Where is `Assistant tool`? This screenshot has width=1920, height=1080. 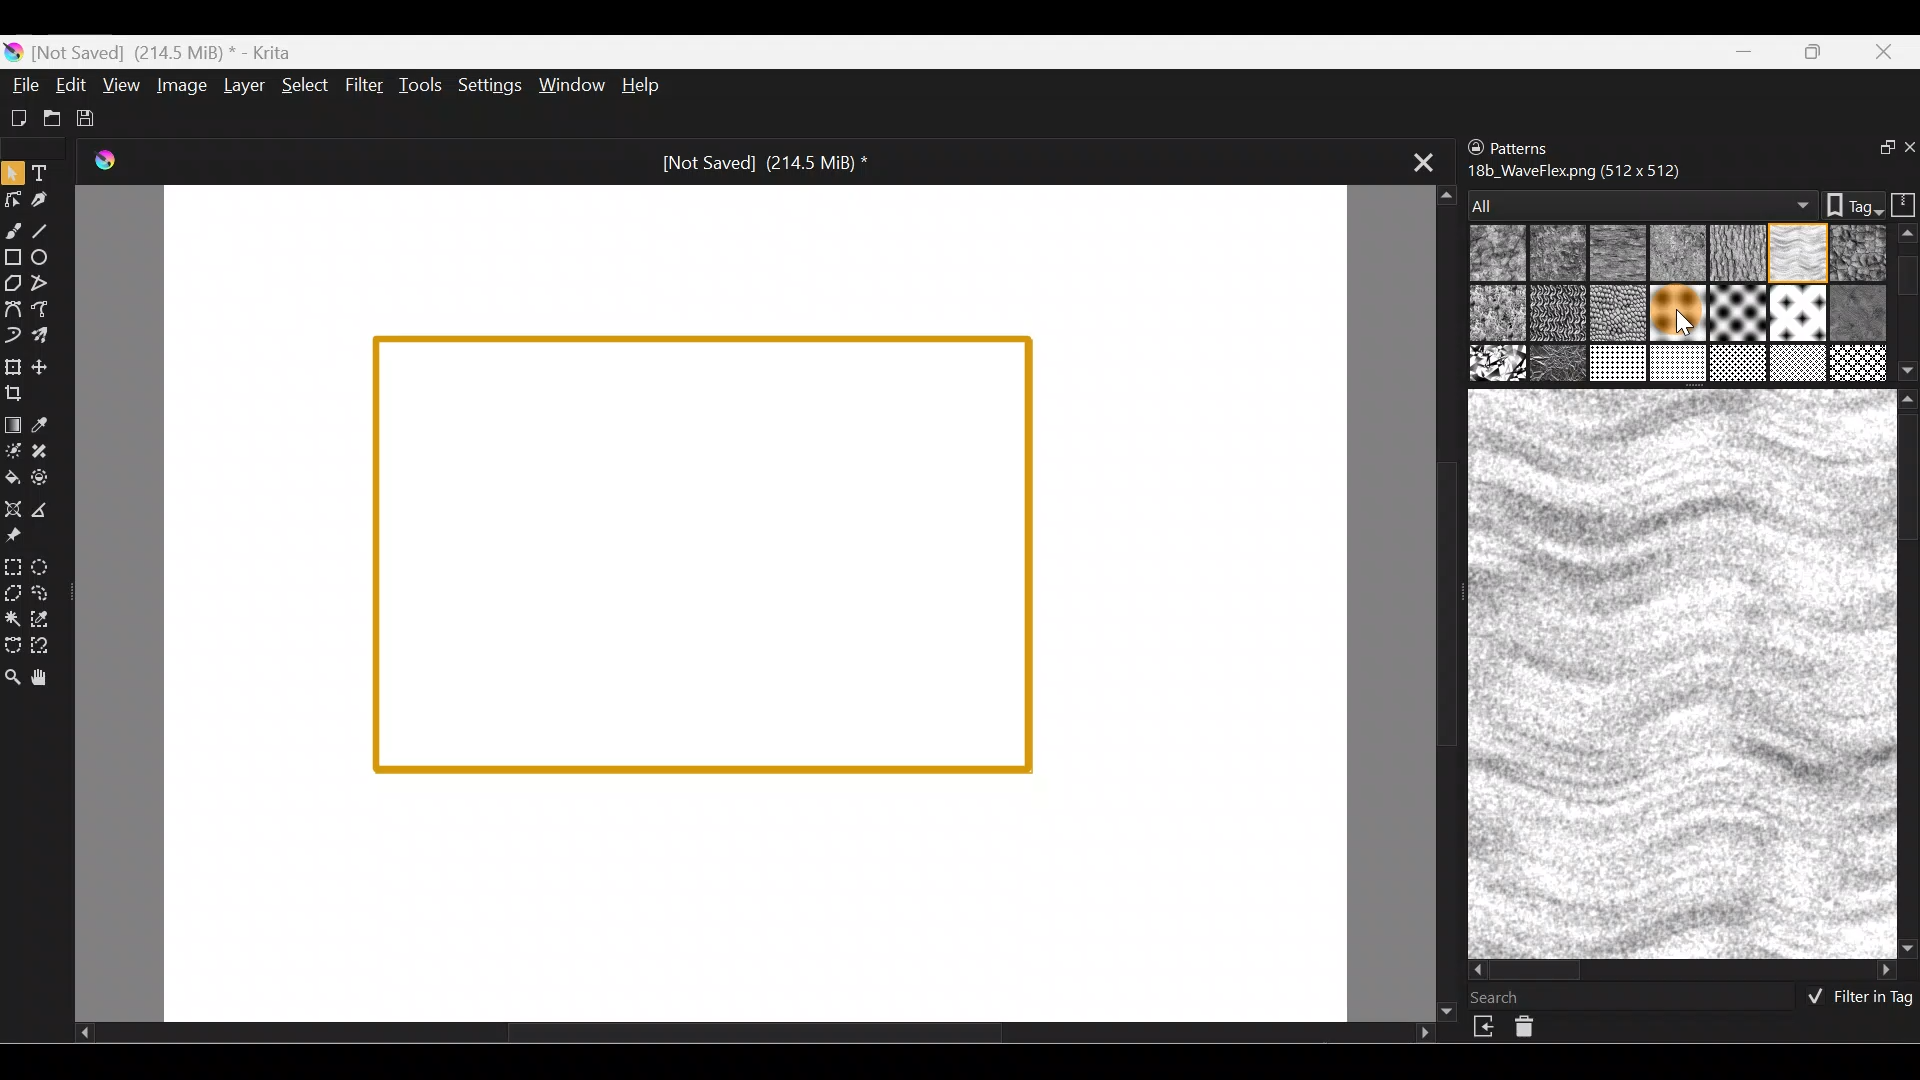 Assistant tool is located at coordinates (14, 507).